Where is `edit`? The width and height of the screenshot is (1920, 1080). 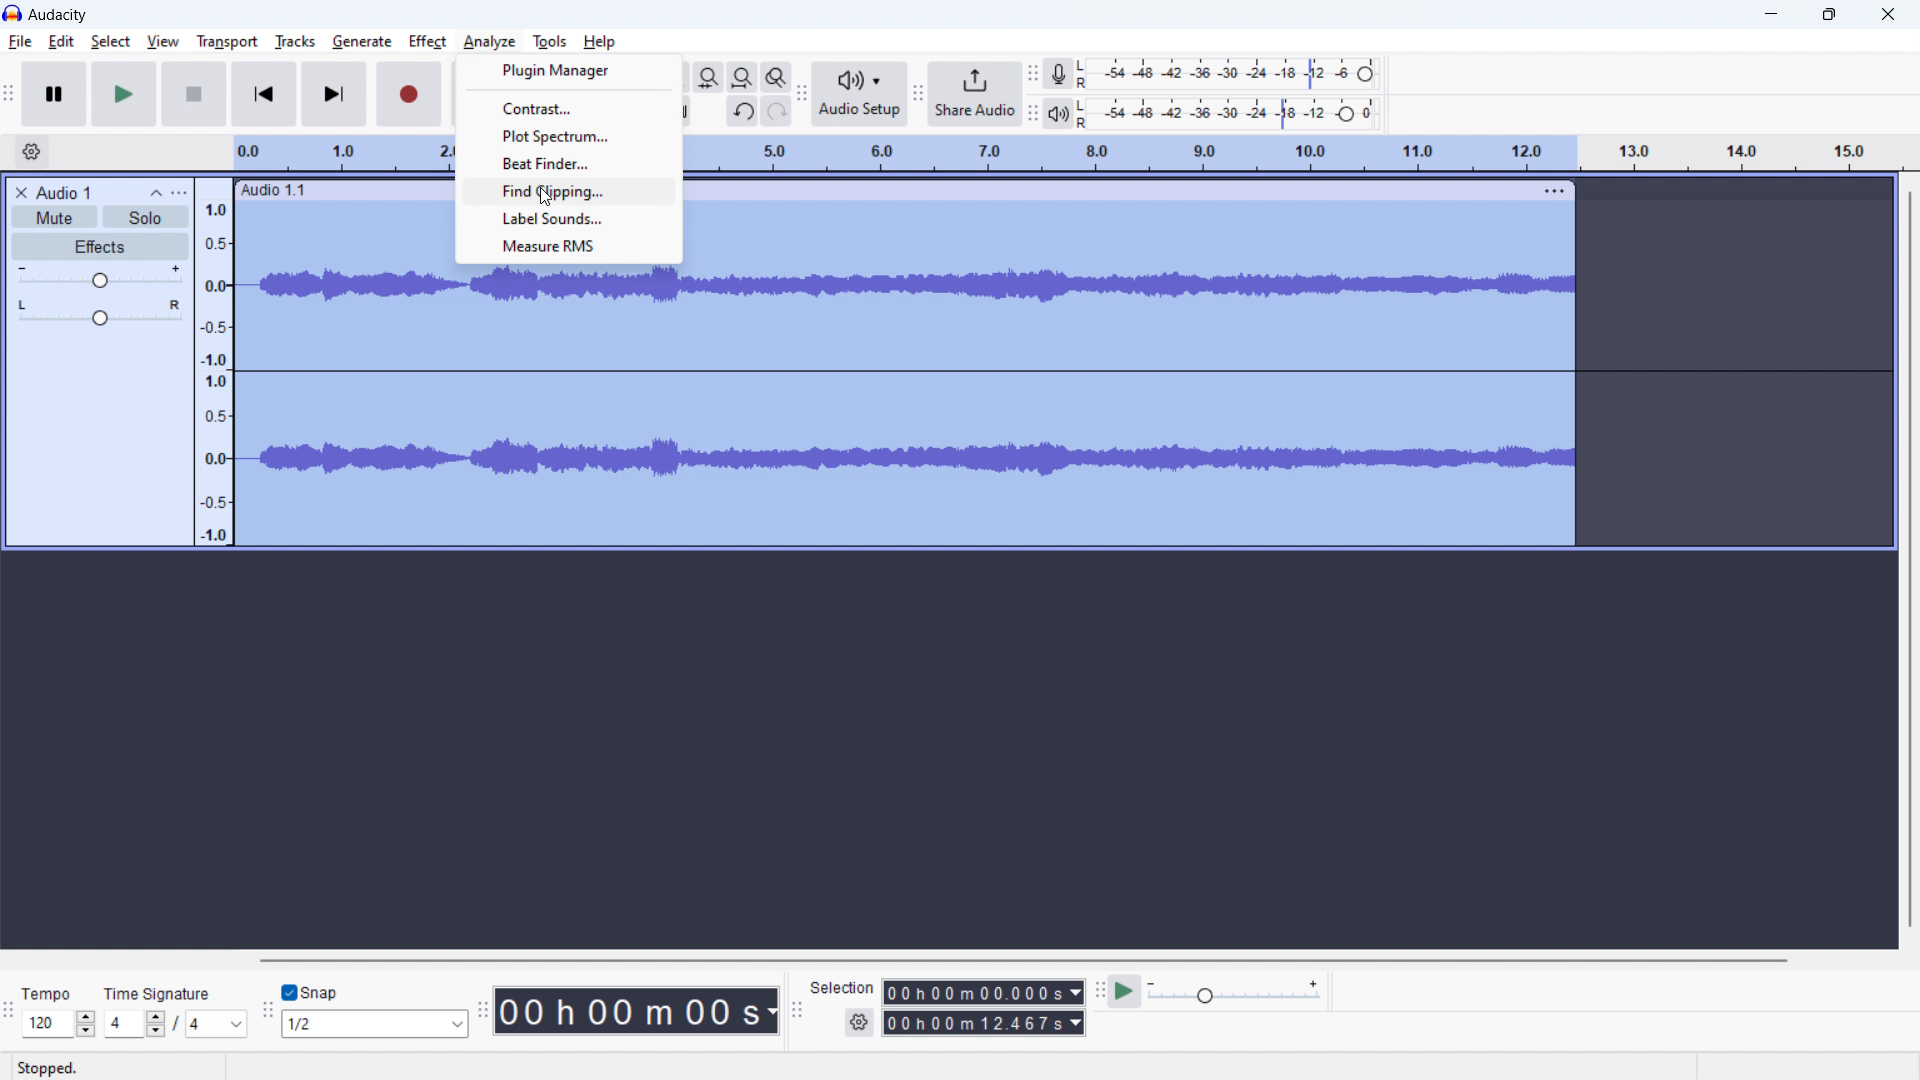 edit is located at coordinates (62, 42).